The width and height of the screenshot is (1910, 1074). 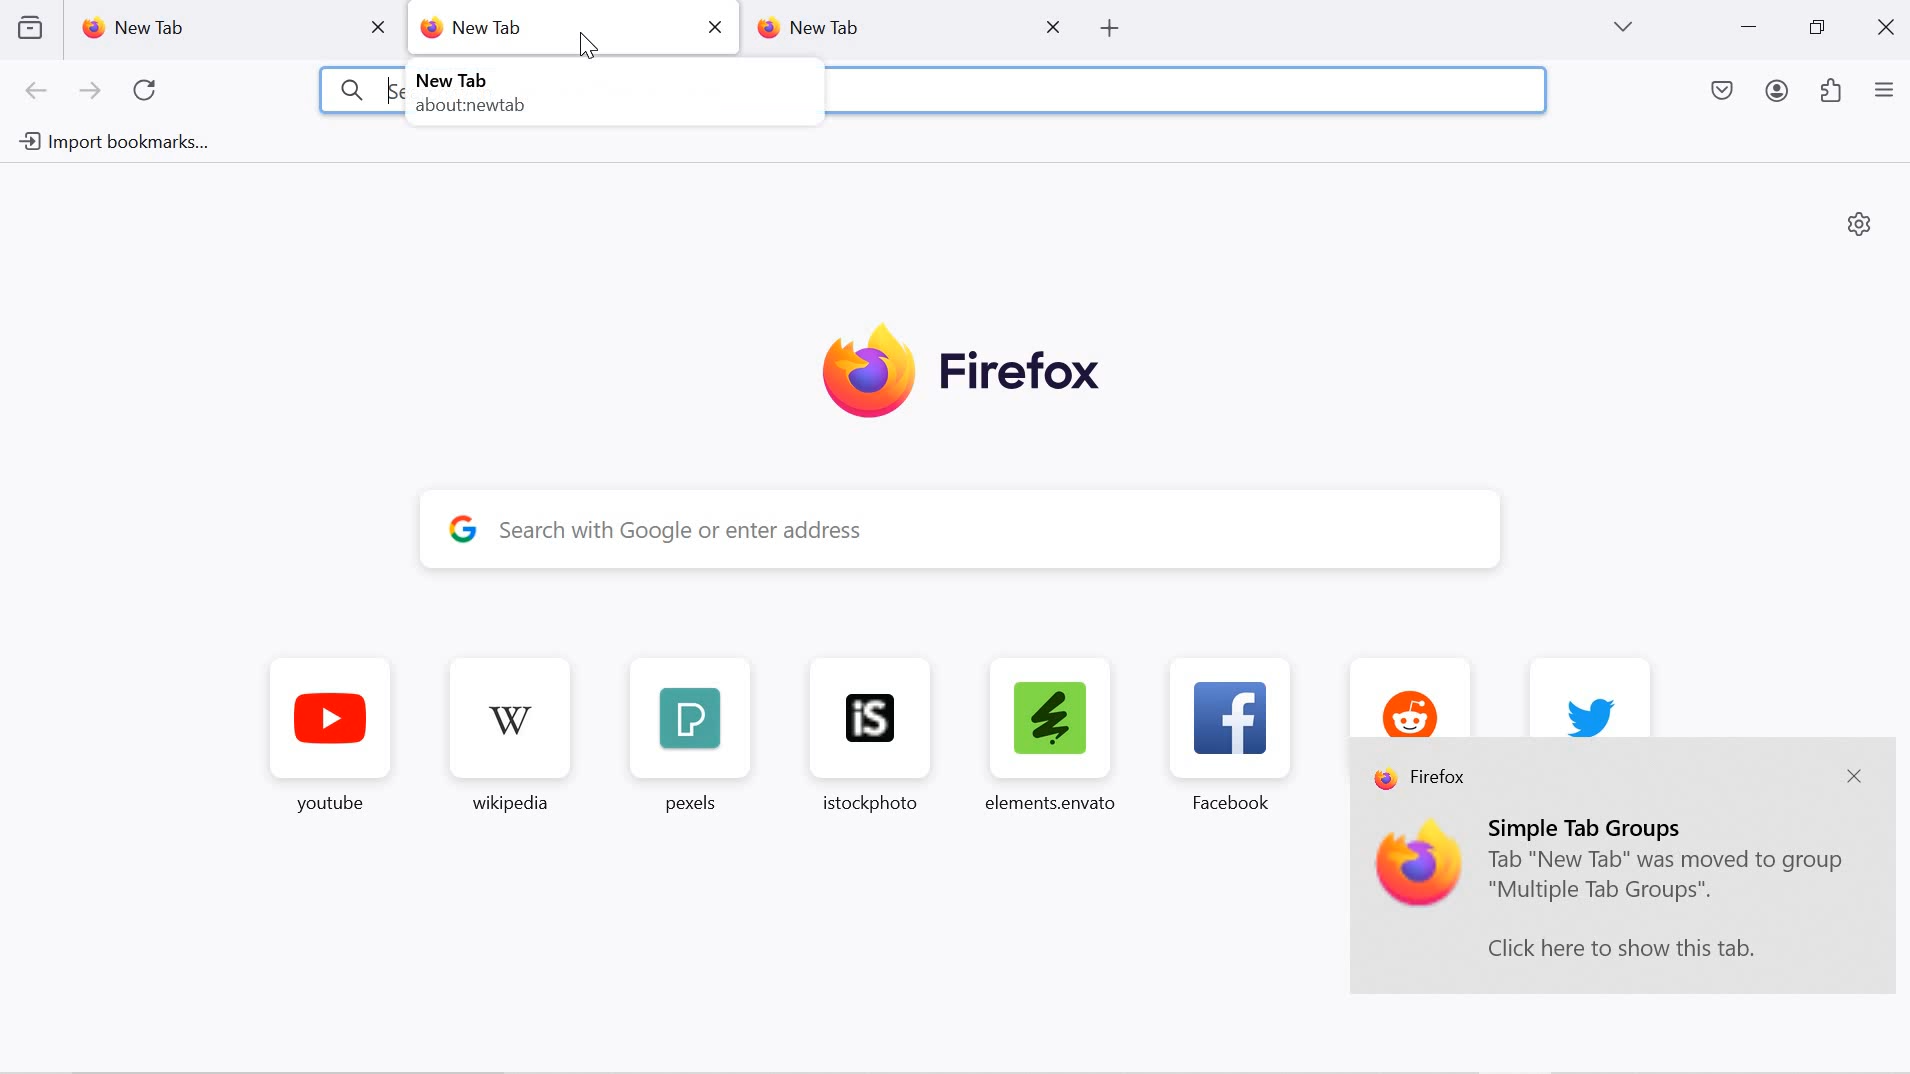 What do you see at coordinates (1816, 28) in the screenshot?
I see `restore down` at bounding box center [1816, 28].